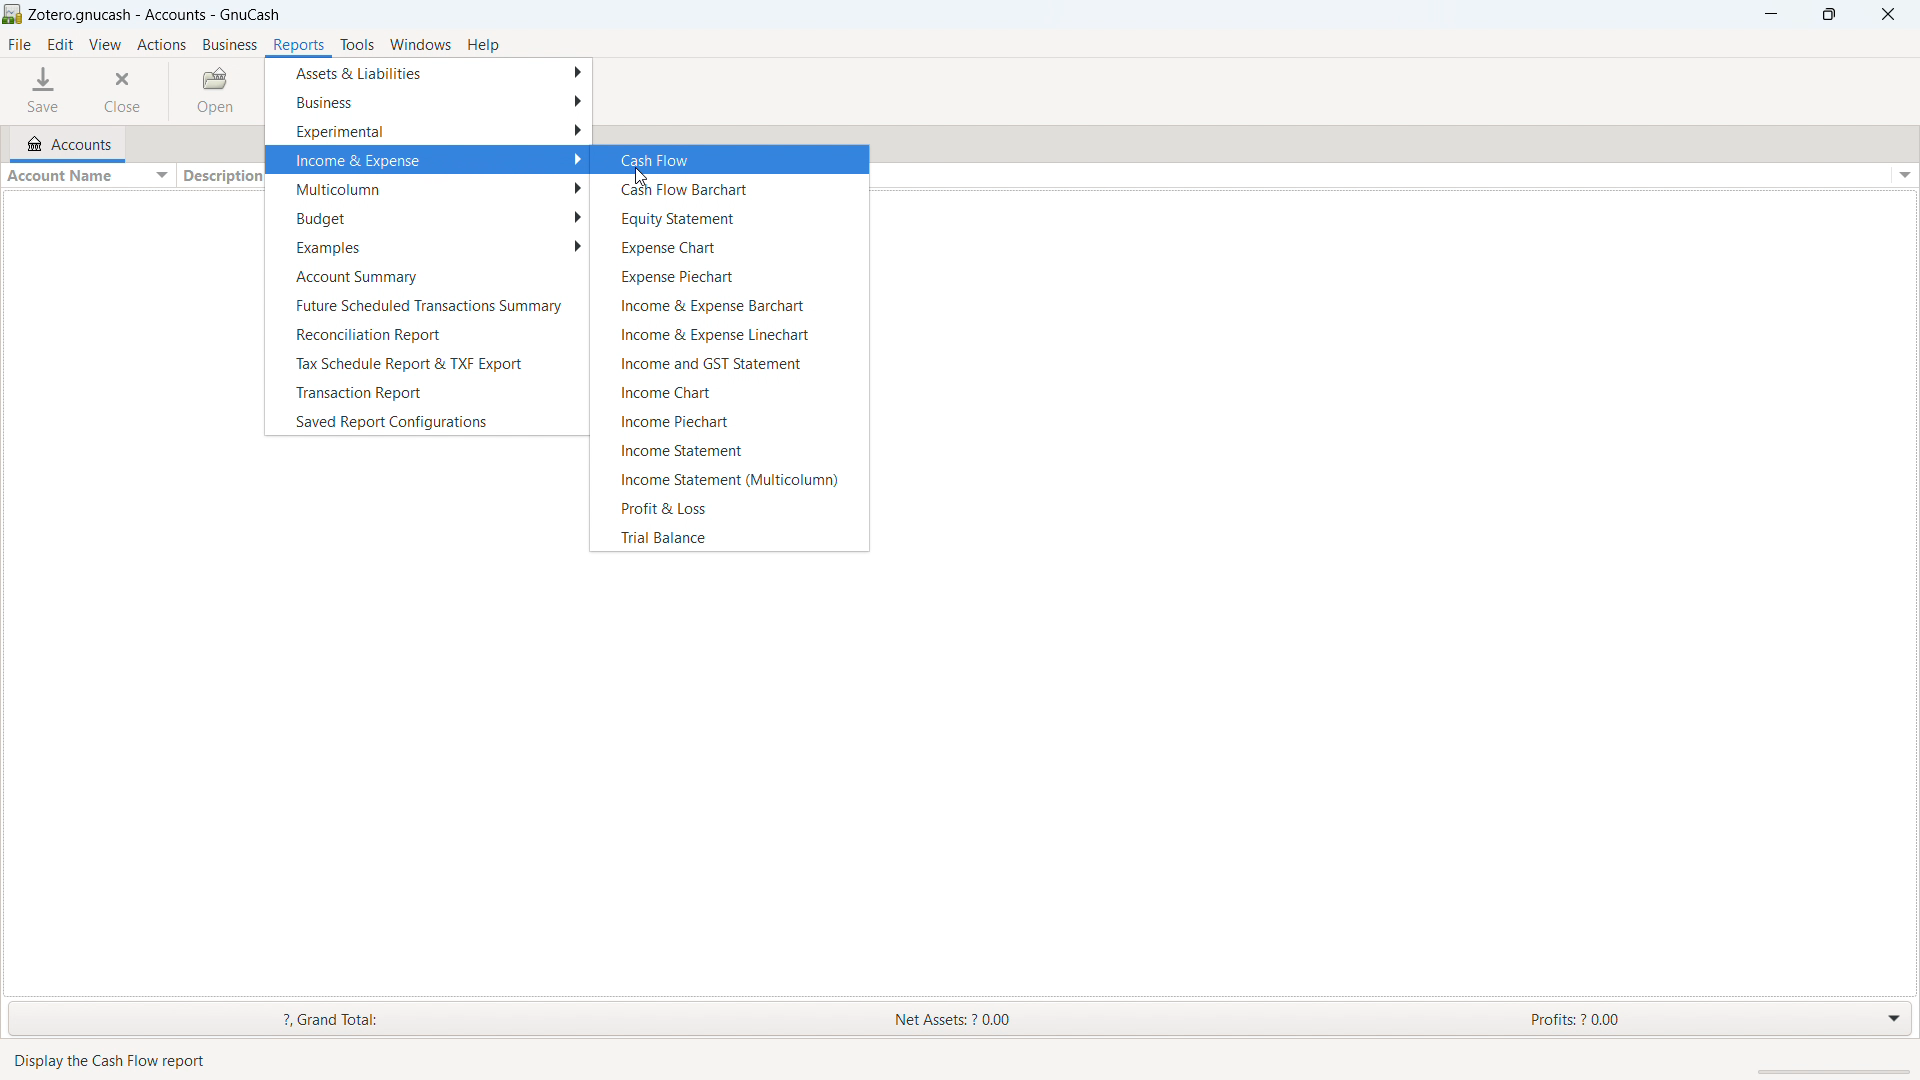 The width and height of the screenshot is (1920, 1080). What do you see at coordinates (126, 90) in the screenshot?
I see `close` at bounding box center [126, 90].